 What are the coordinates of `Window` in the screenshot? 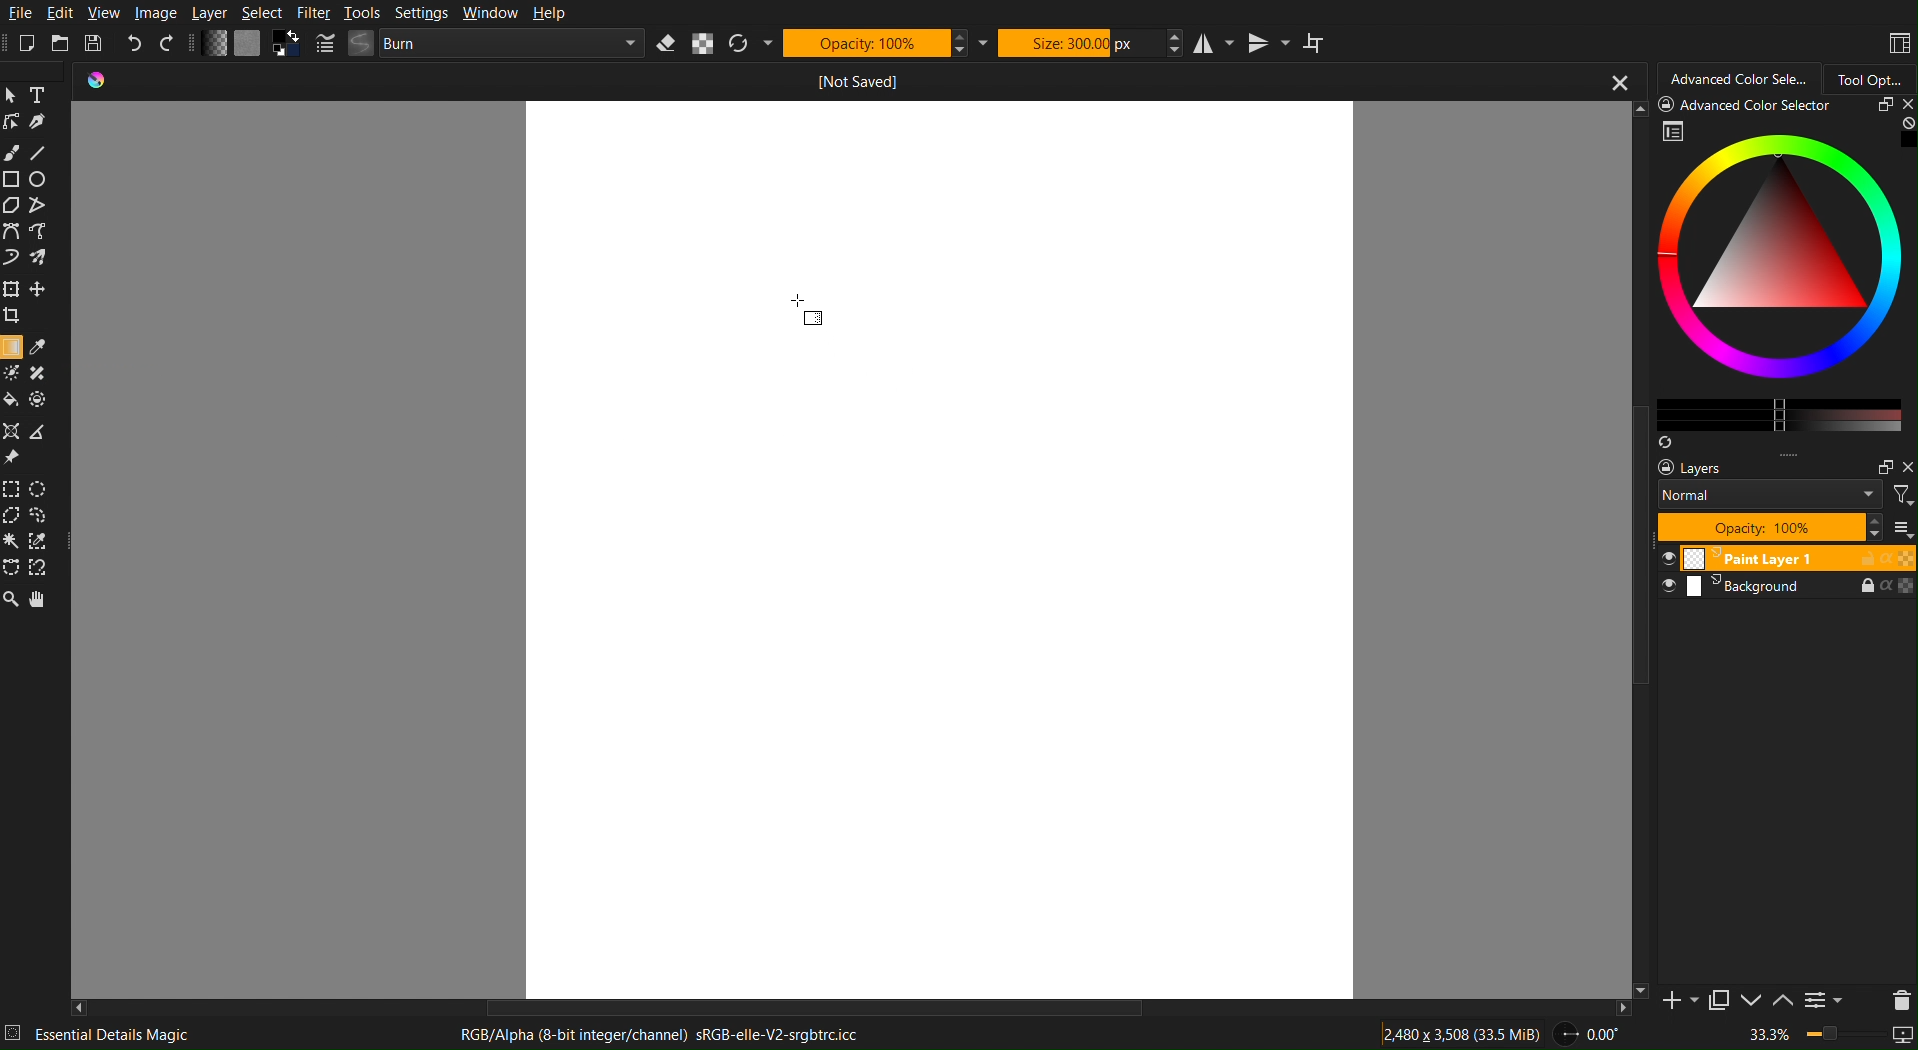 It's located at (487, 14).